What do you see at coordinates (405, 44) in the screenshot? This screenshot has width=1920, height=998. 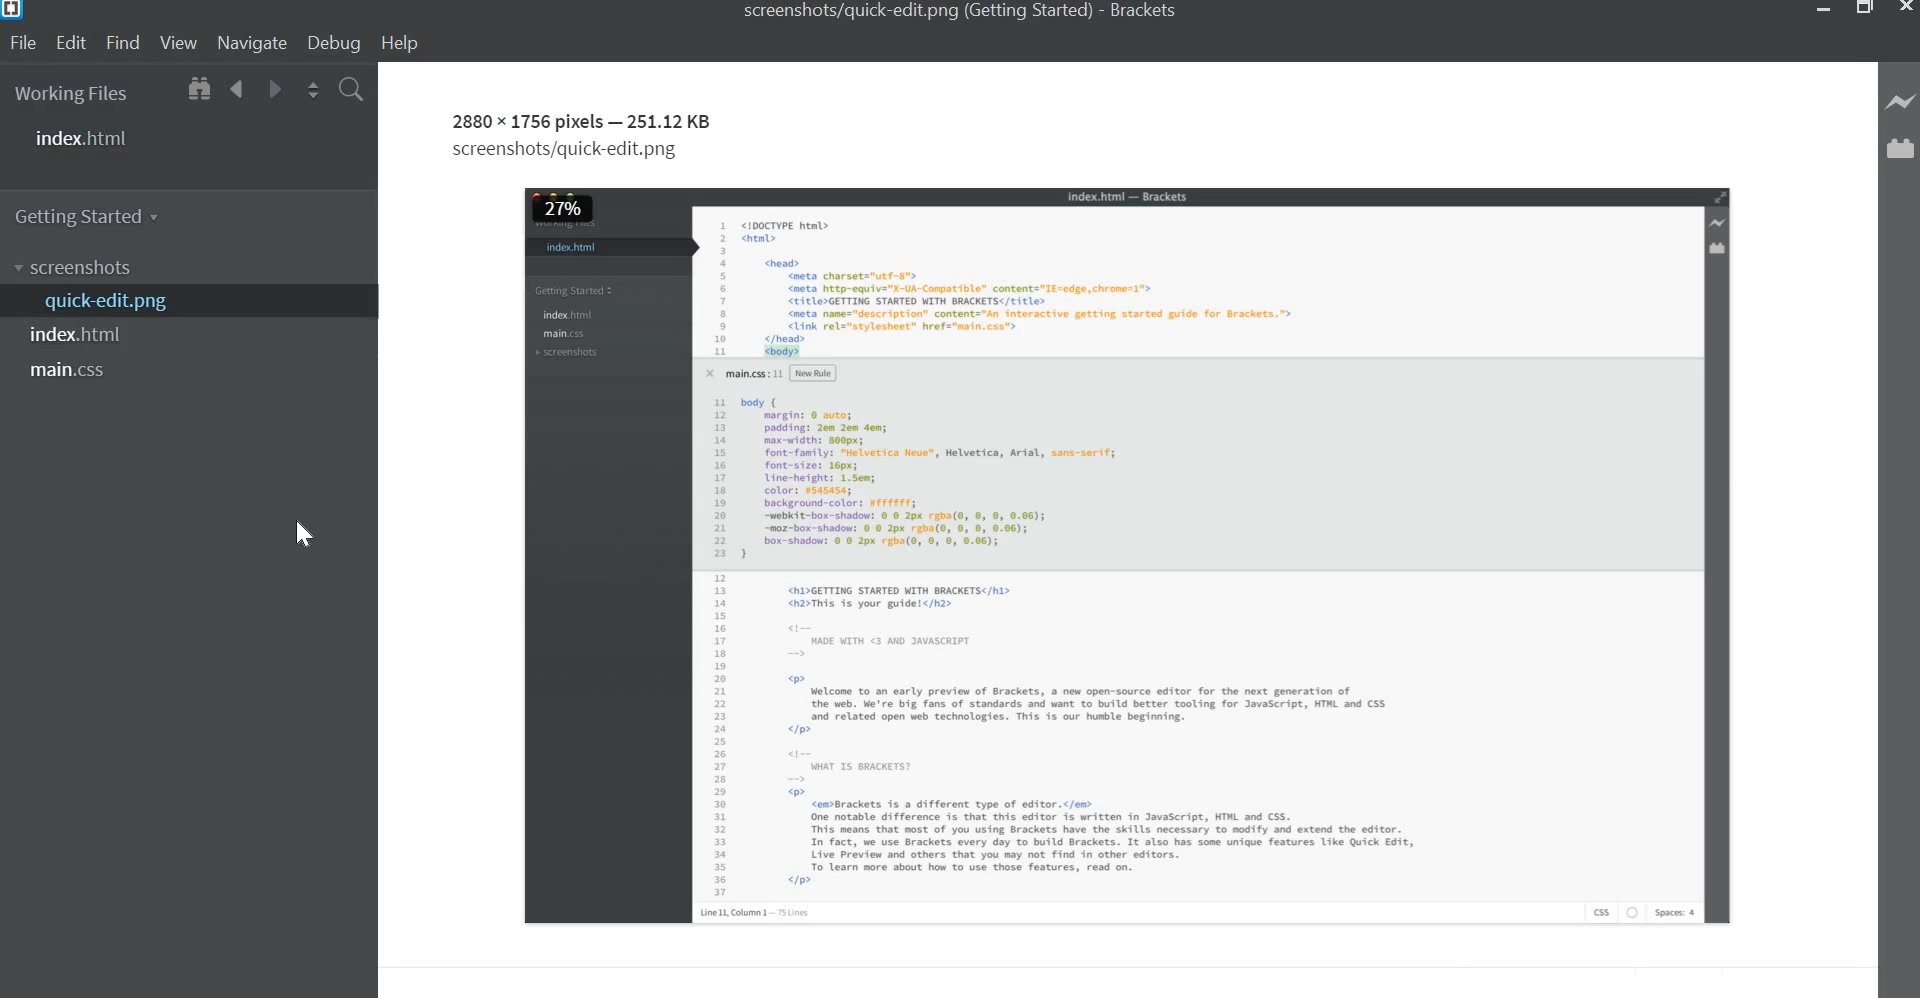 I see `help` at bounding box center [405, 44].